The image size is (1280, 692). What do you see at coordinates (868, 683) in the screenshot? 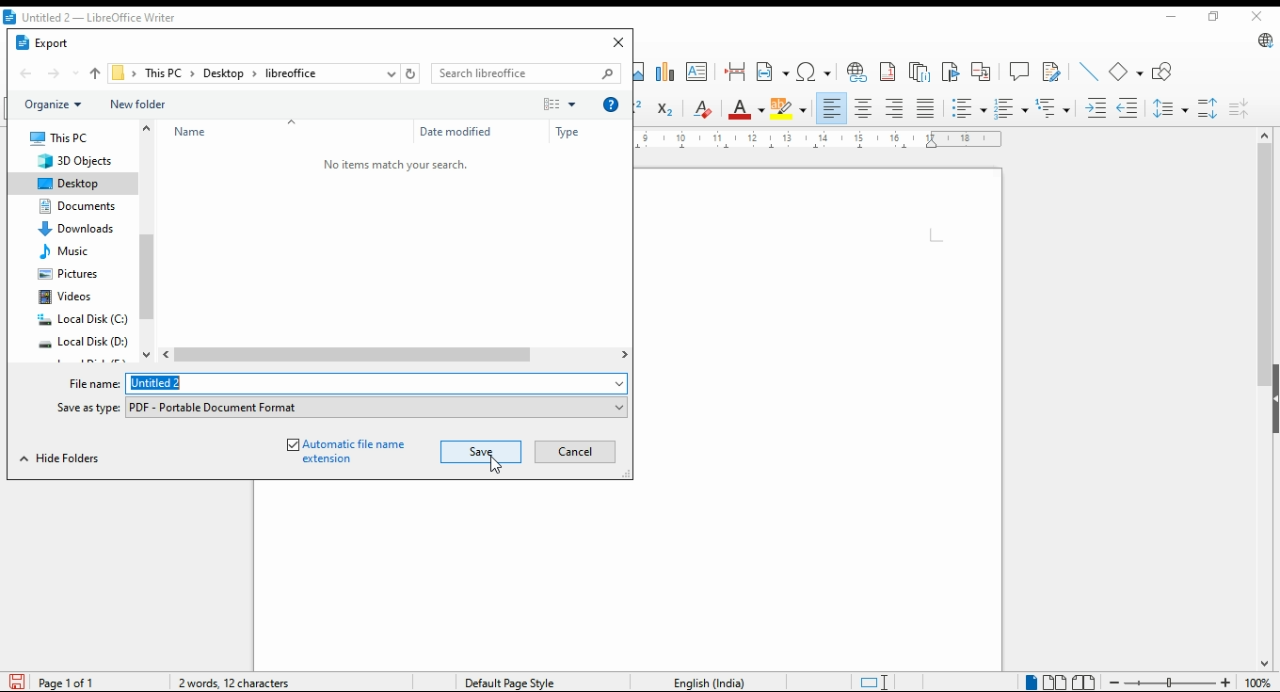
I see `standard selection. click to select selection mode` at bounding box center [868, 683].